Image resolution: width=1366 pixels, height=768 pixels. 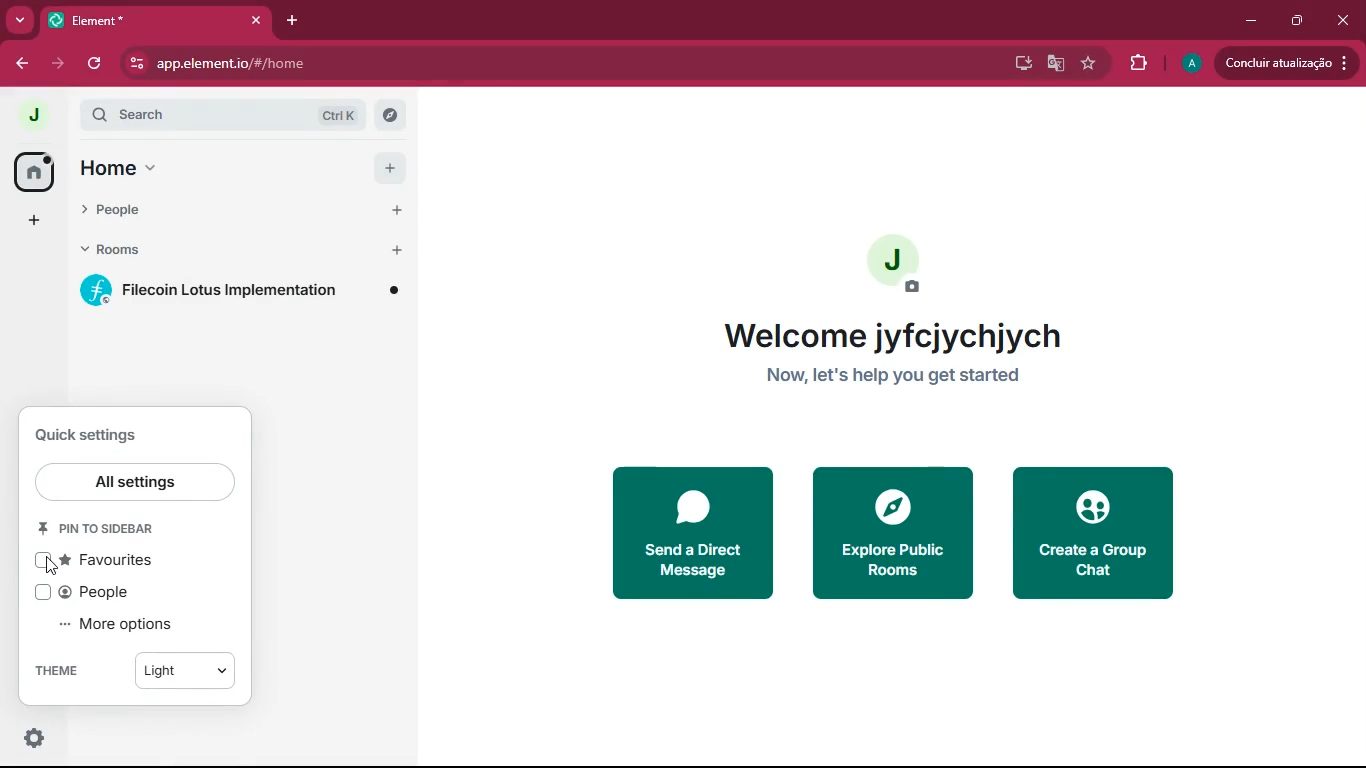 I want to click on Light, so click(x=186, y=670).